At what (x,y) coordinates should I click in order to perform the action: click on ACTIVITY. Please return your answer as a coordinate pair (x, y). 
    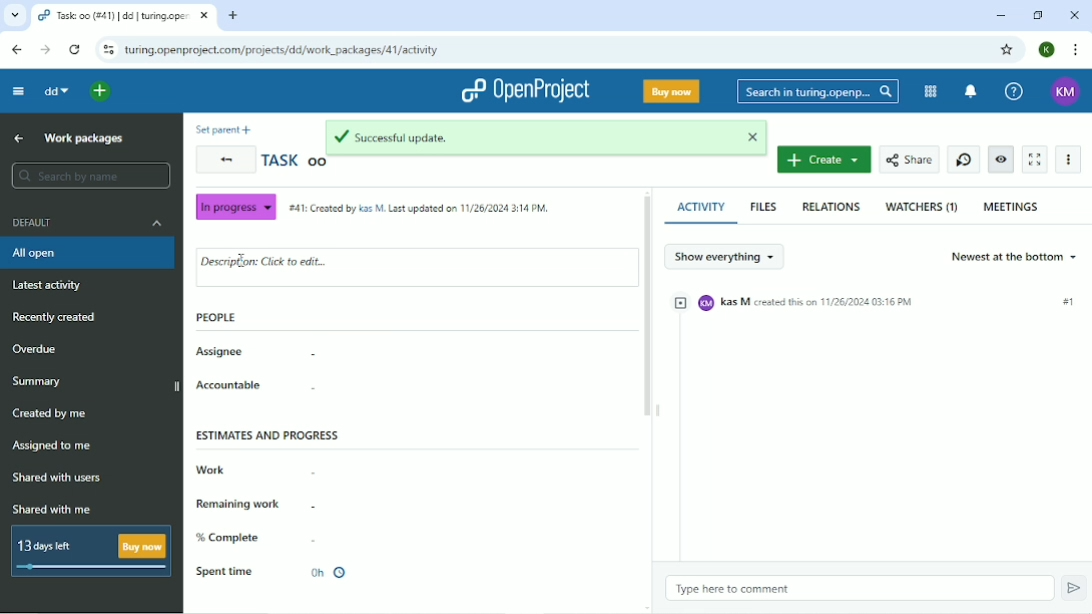
    Looking at the image, I should click on (702, 208).